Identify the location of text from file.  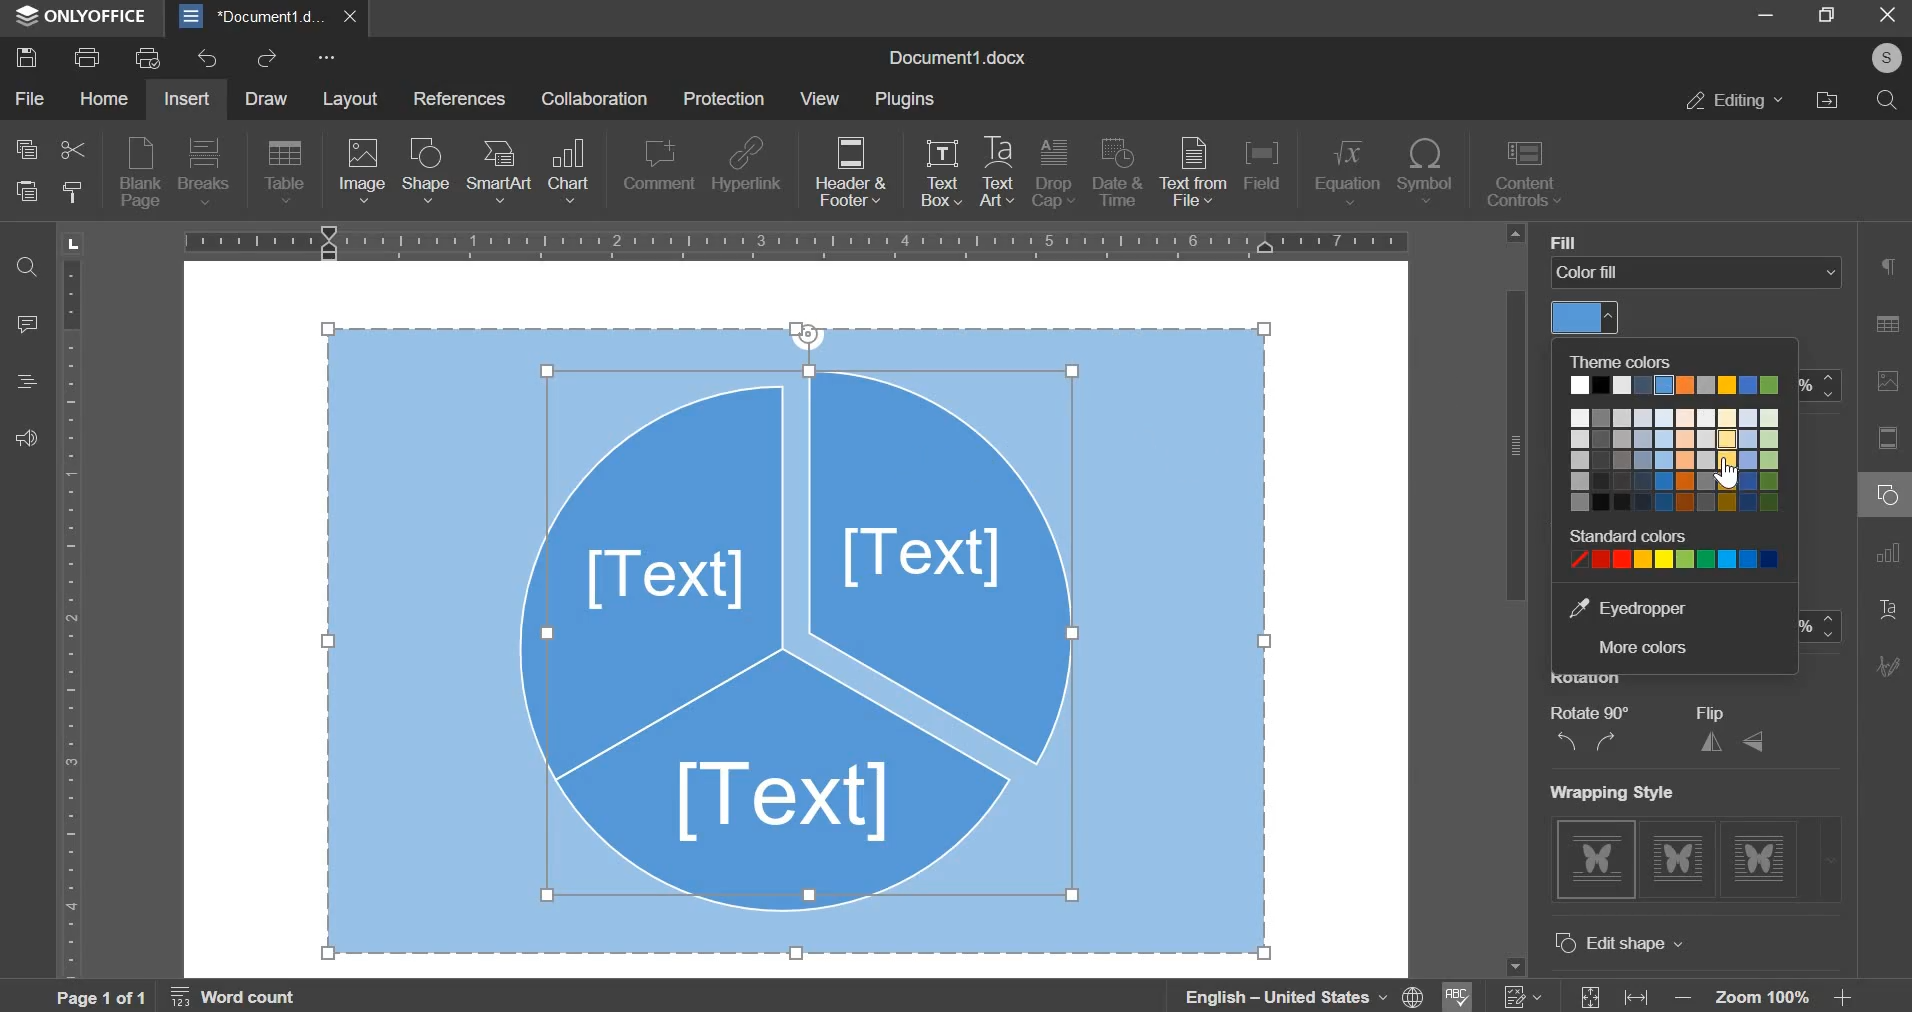
(1193, 172).